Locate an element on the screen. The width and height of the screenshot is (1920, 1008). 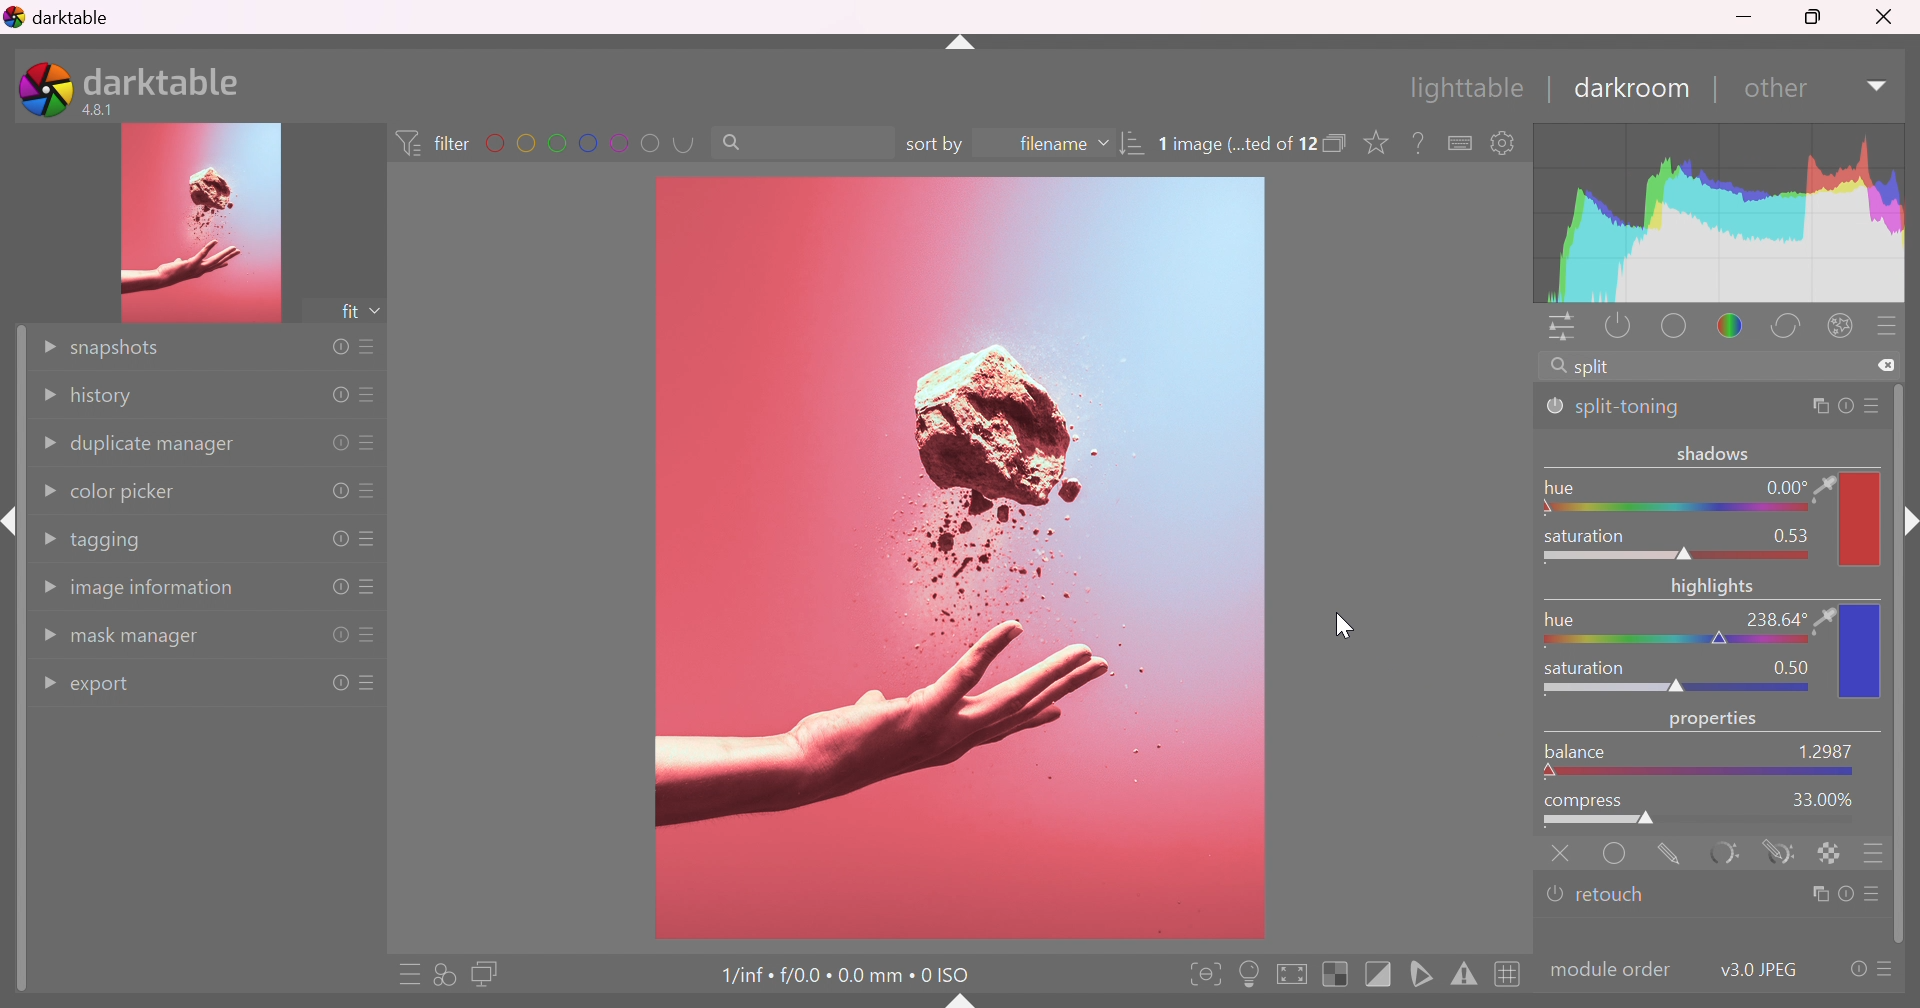
Drop Down is located at coordinates (1877, 88).